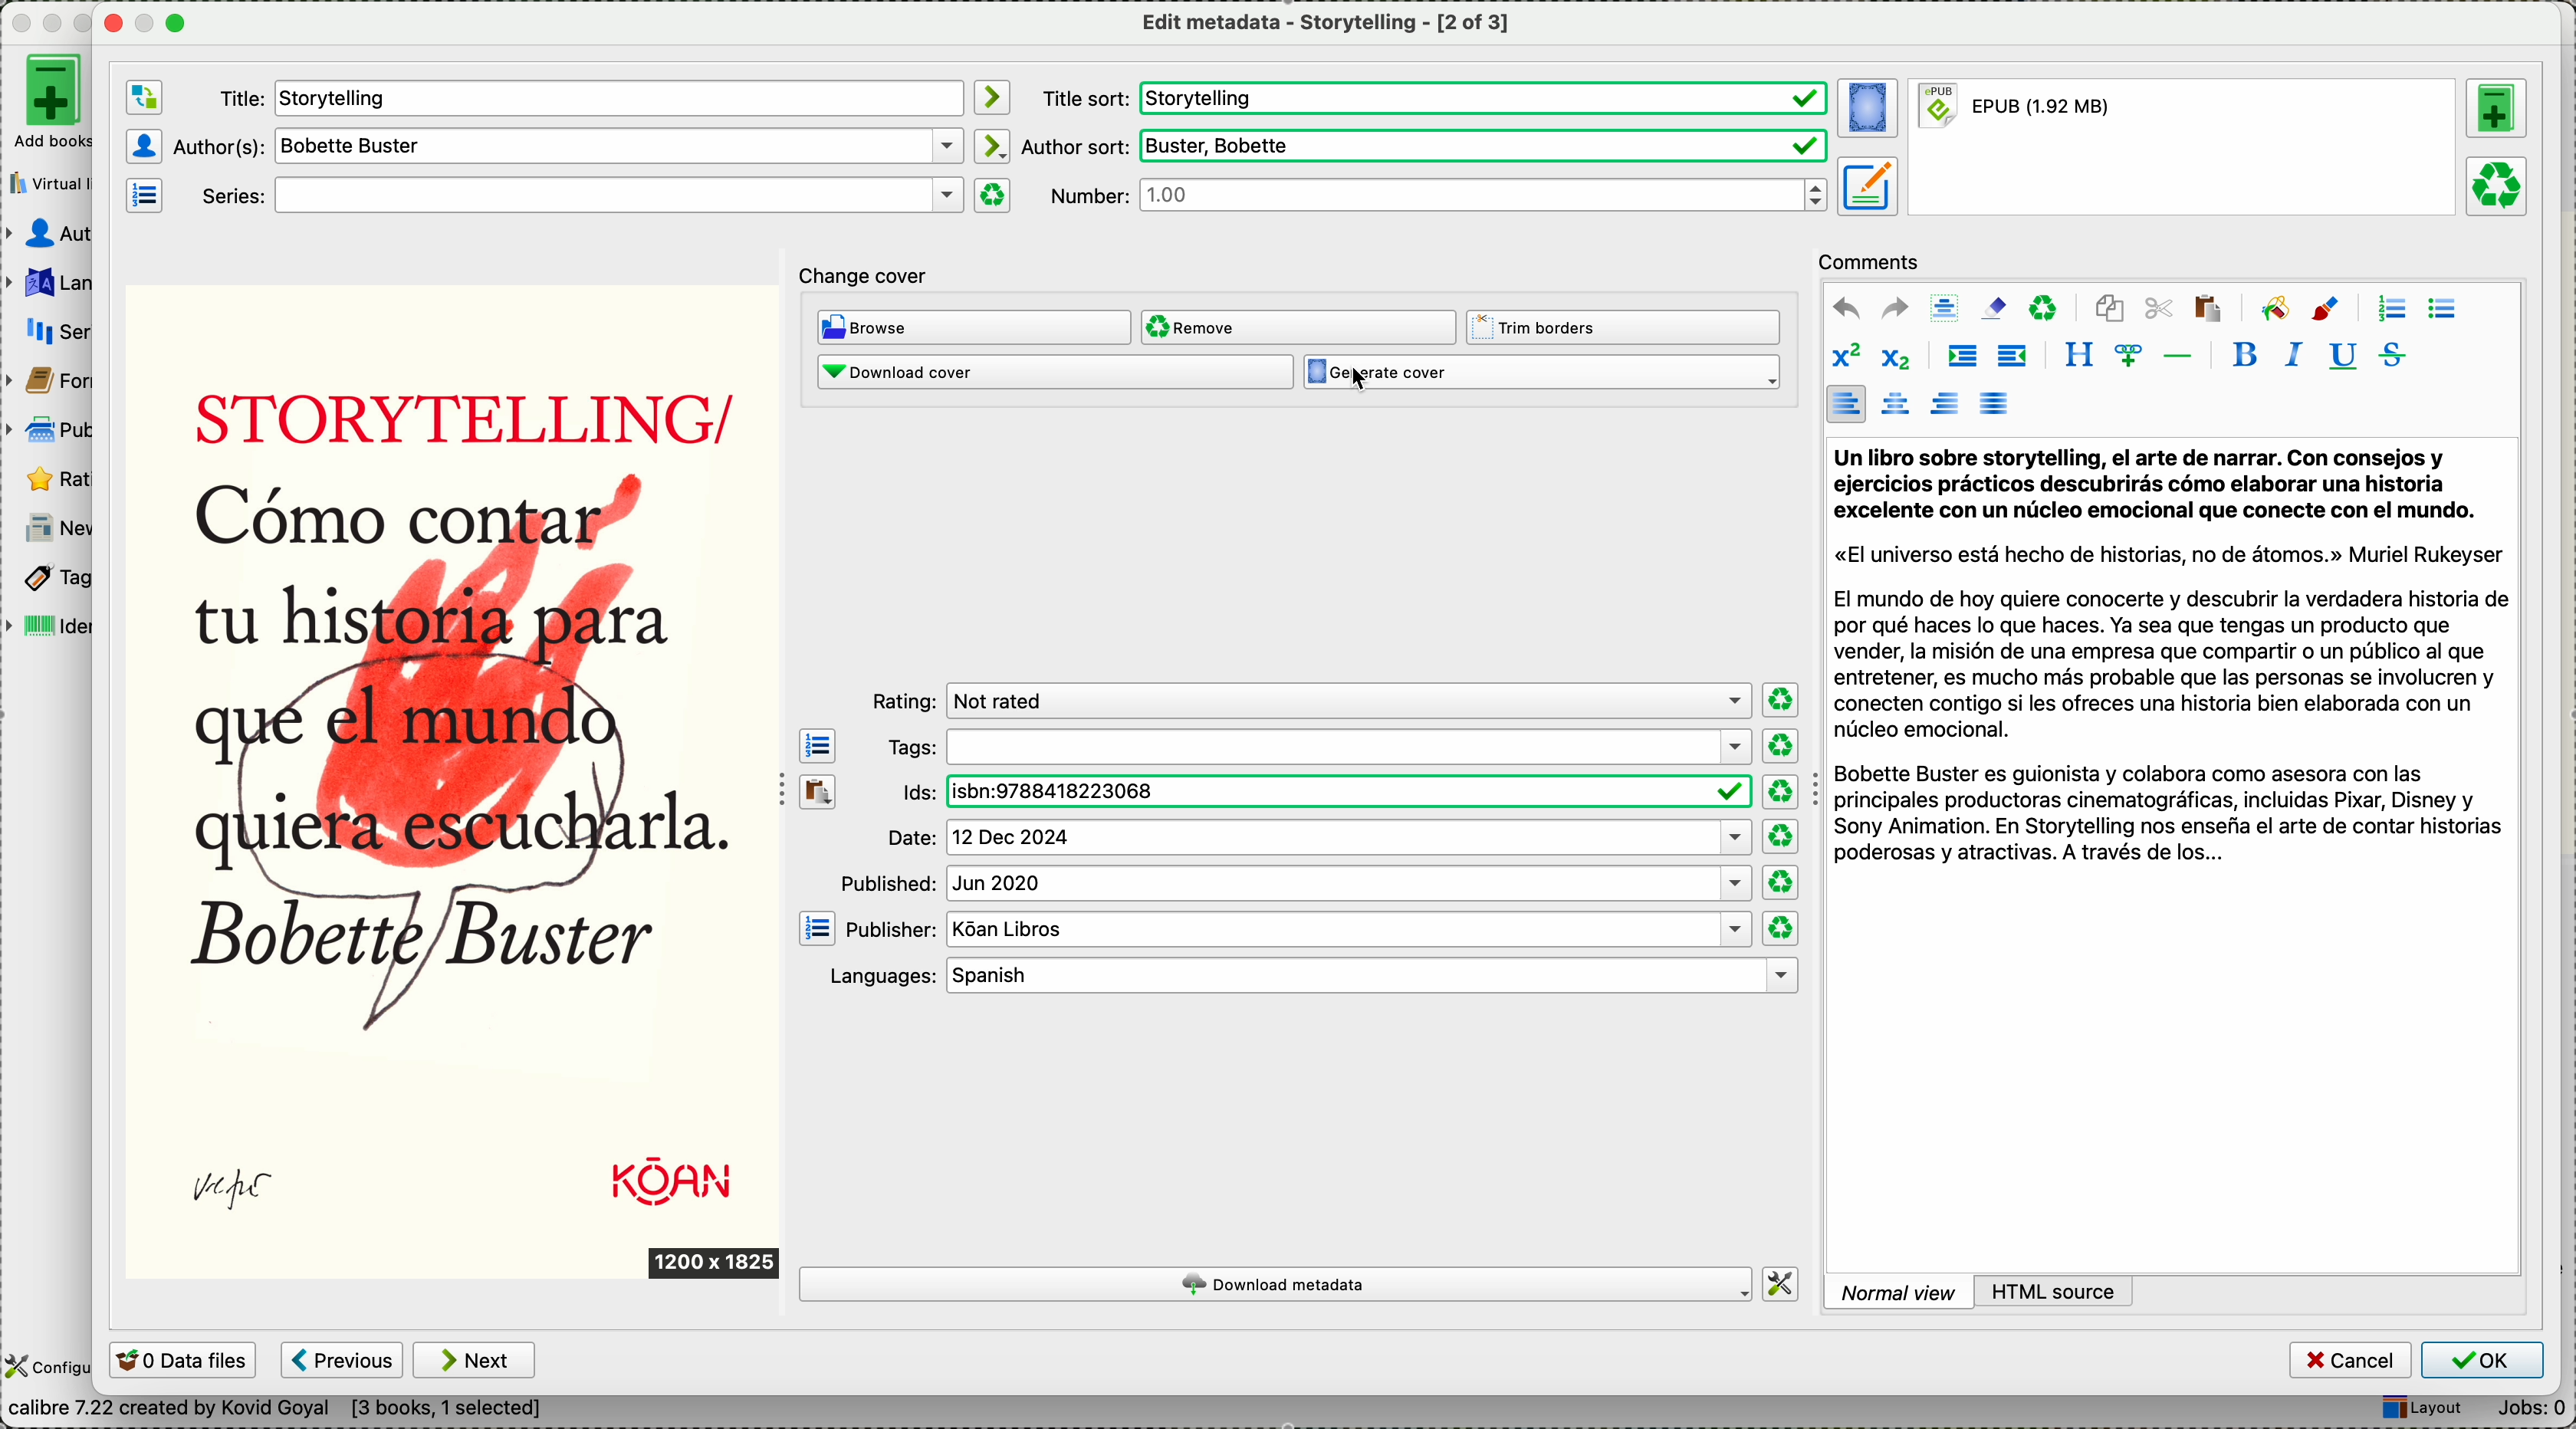  I want to click on cut, so click(2159, 310).